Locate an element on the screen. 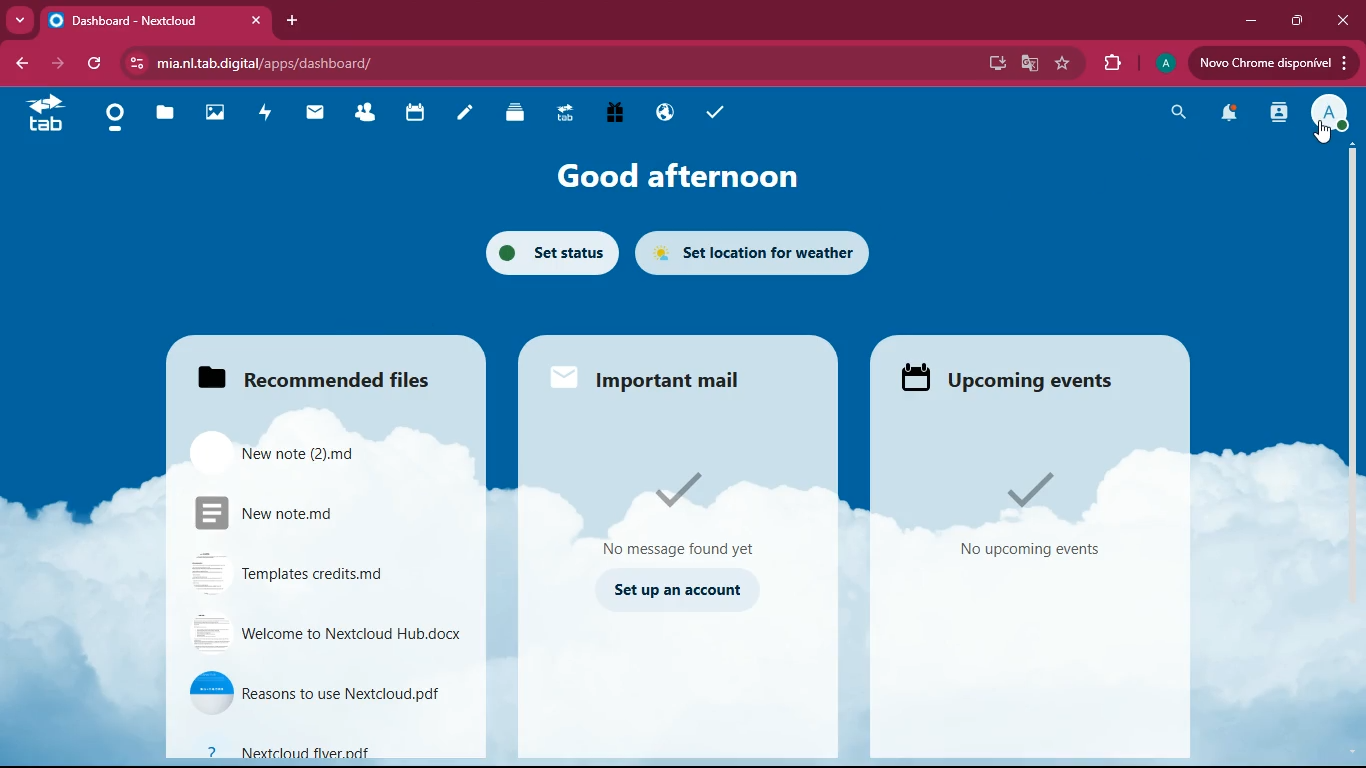 This screenshot has width=1366, height=768. forward is located at coordinates (55, 64).